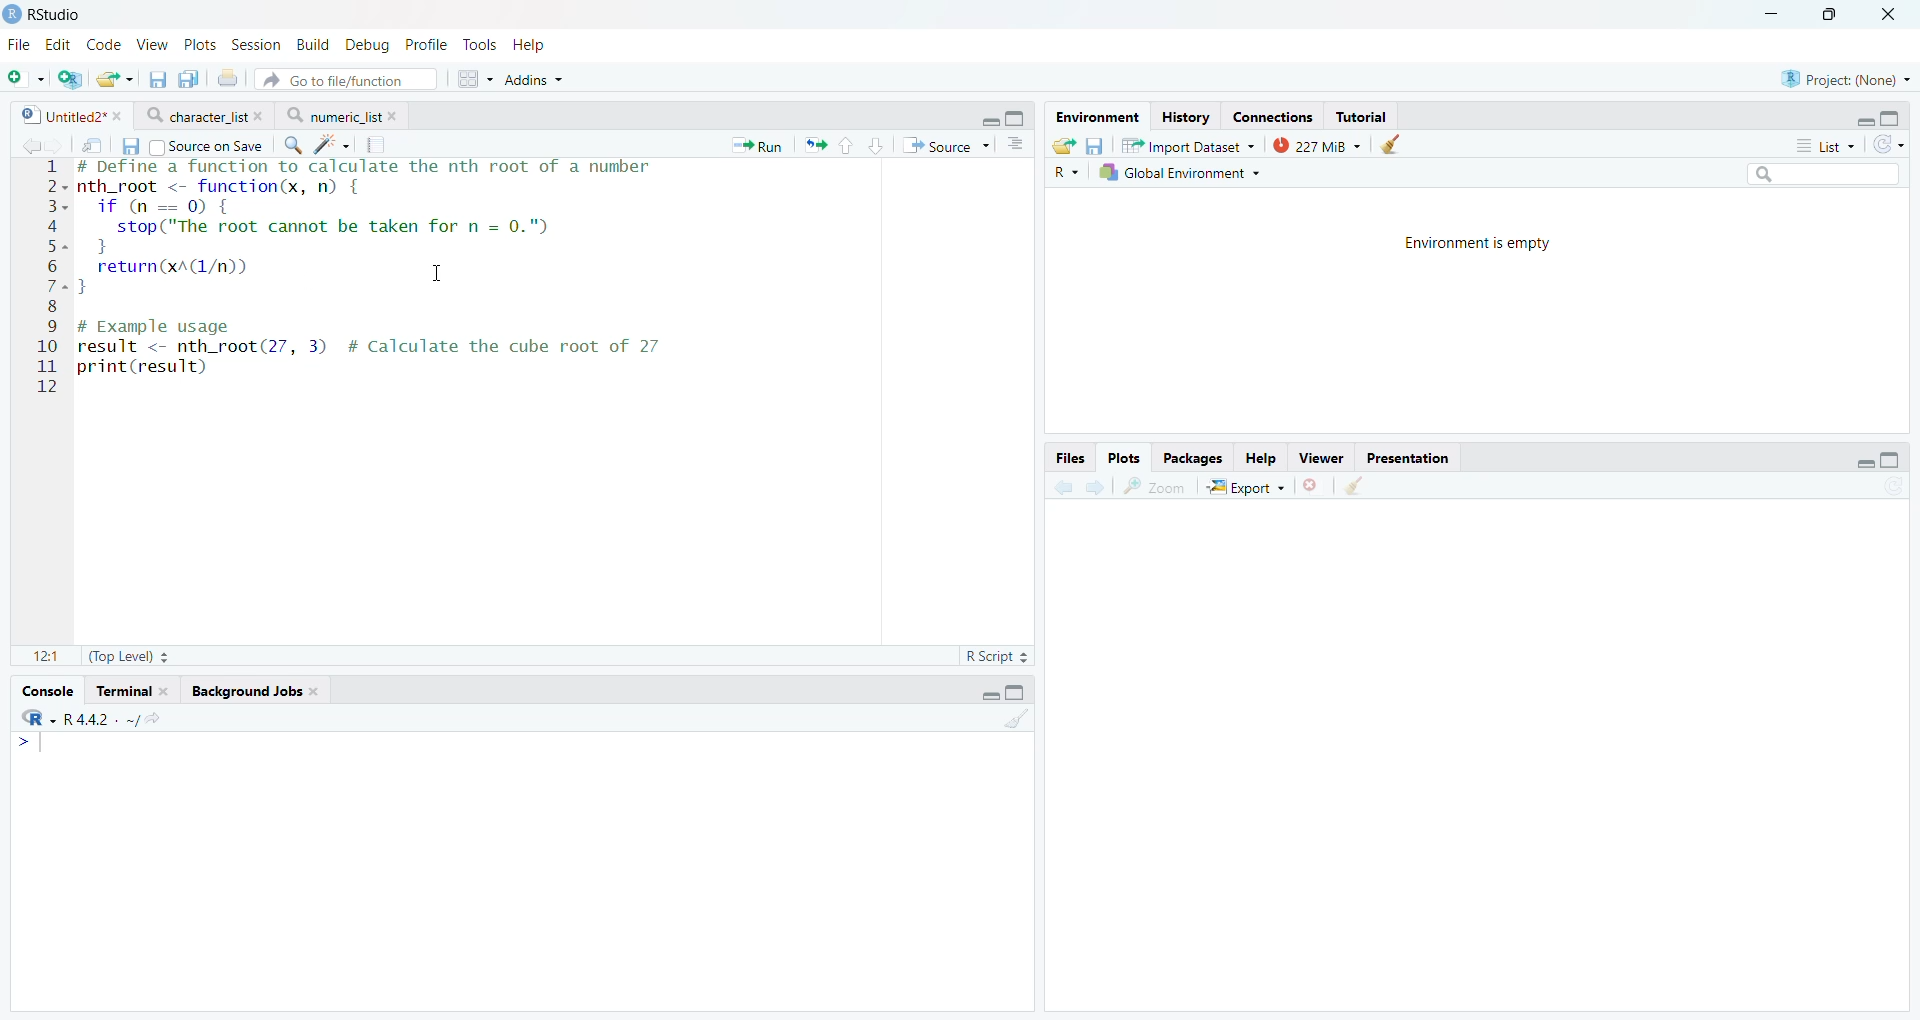 Image resolution: width=1920 pixels, height=1020 pixels. I want to click on Go to previous plot, so click(1062, 485).